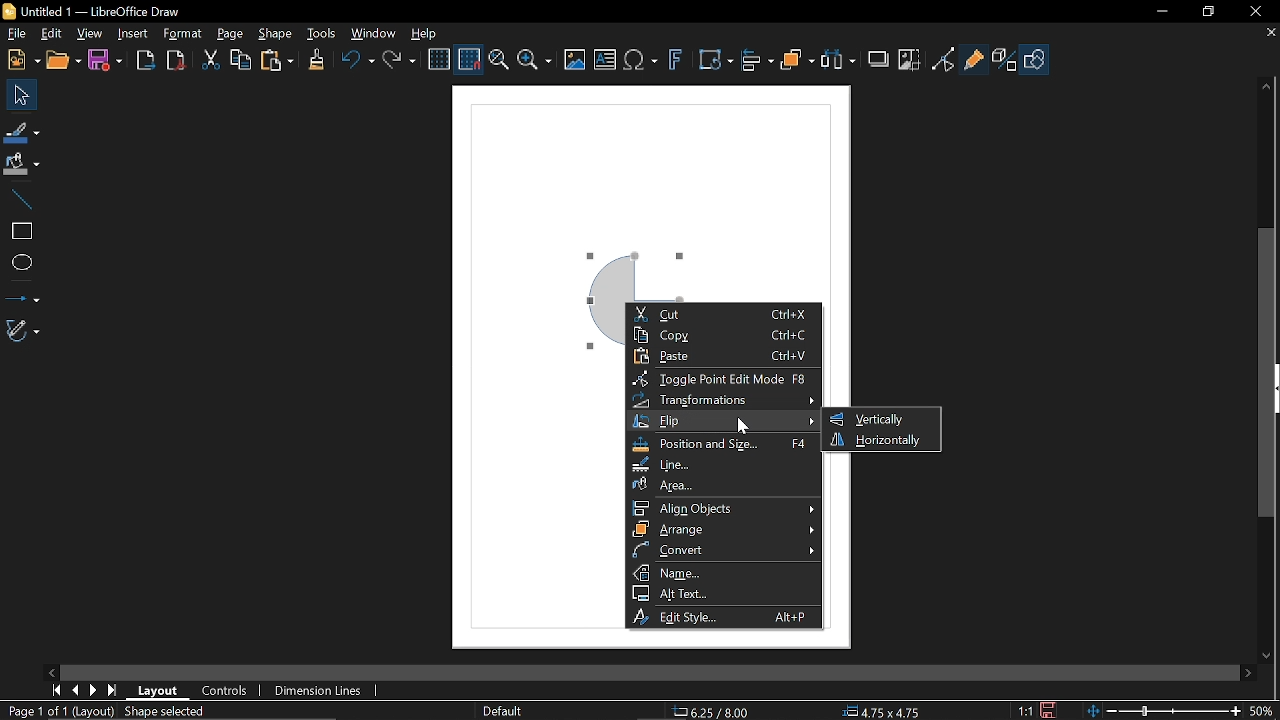 The image size is (1280, 720). I want to click on Toggle extrusion, so click(1006, 60).